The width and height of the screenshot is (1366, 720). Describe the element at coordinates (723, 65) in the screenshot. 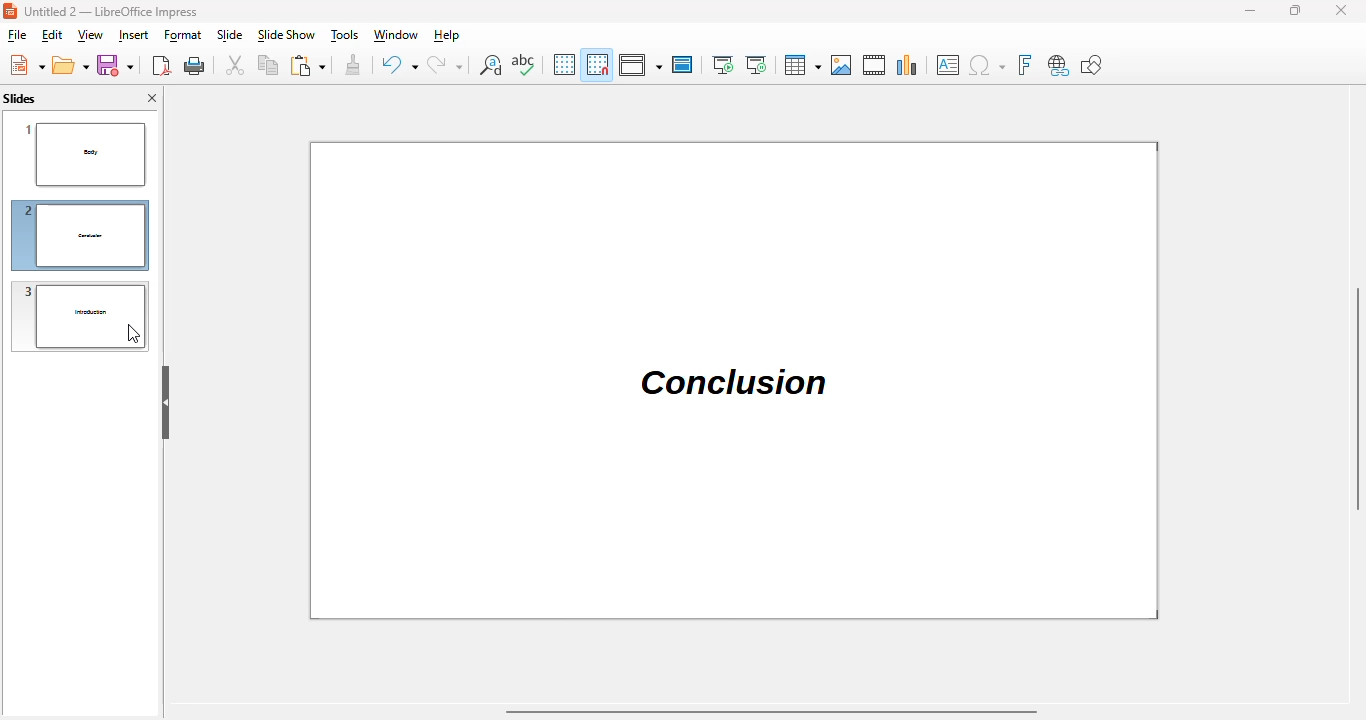

I see `start from first slide` at that location.